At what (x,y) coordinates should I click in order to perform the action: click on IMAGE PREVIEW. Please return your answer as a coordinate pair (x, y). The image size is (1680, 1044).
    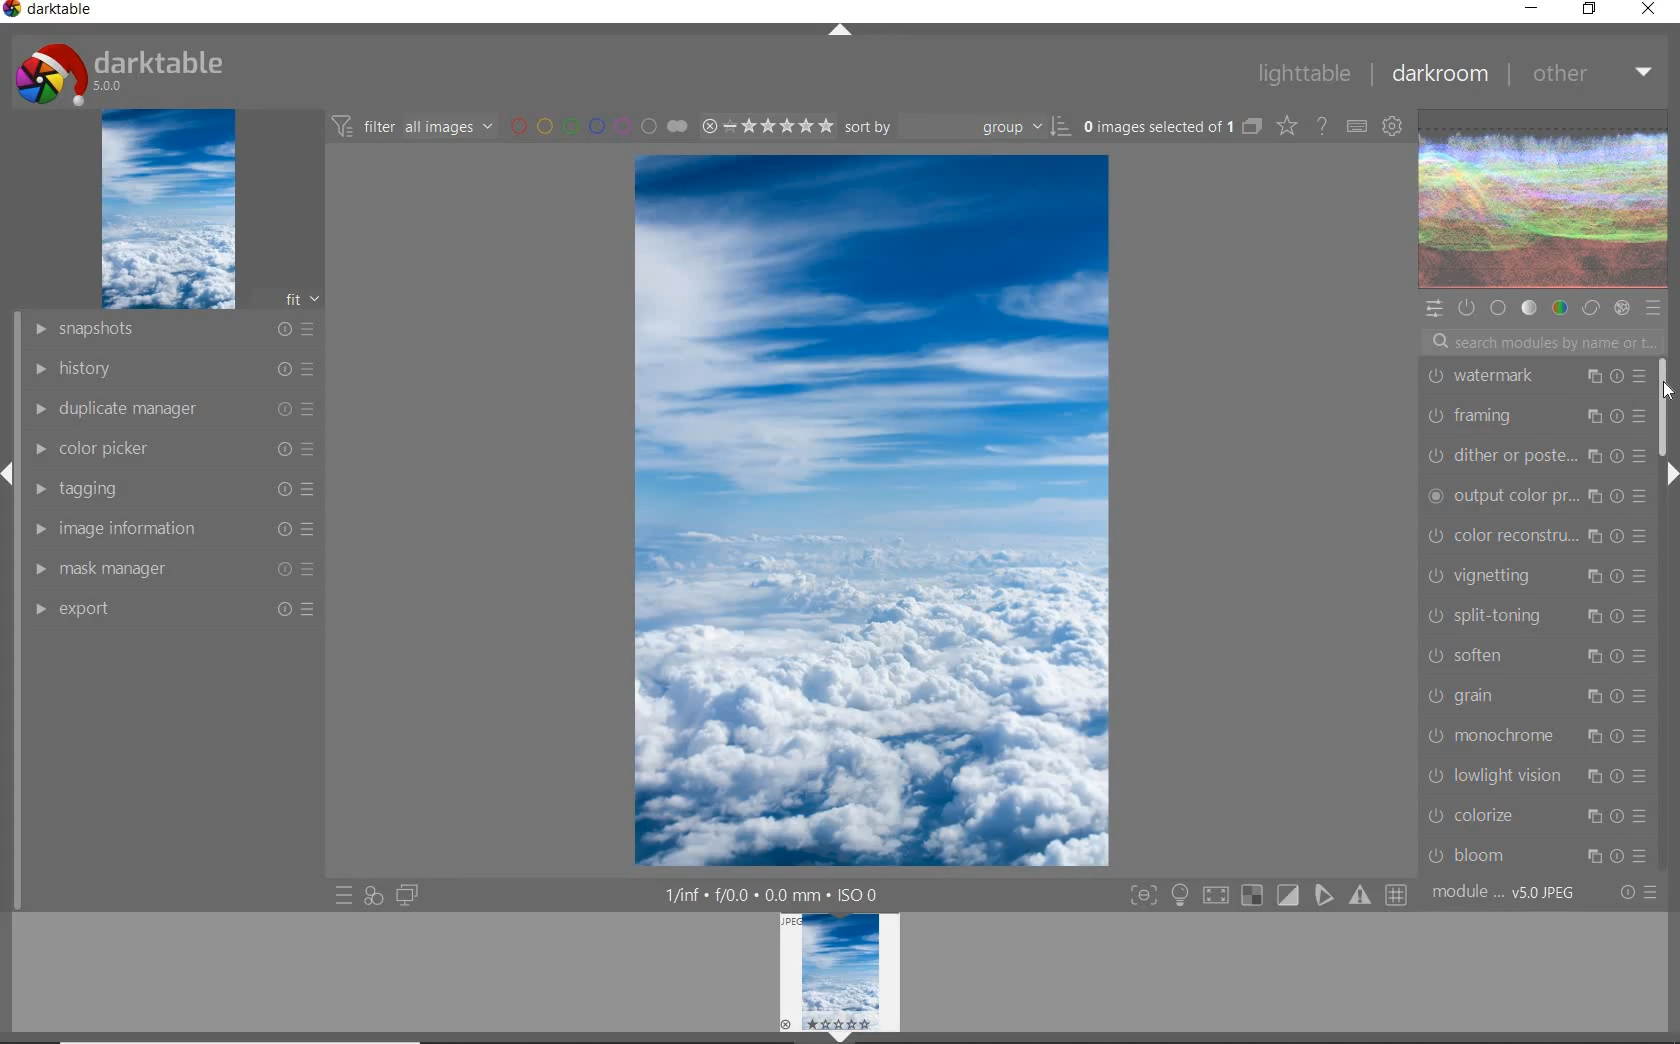
    Looking at the image, I should click on (840, 971).